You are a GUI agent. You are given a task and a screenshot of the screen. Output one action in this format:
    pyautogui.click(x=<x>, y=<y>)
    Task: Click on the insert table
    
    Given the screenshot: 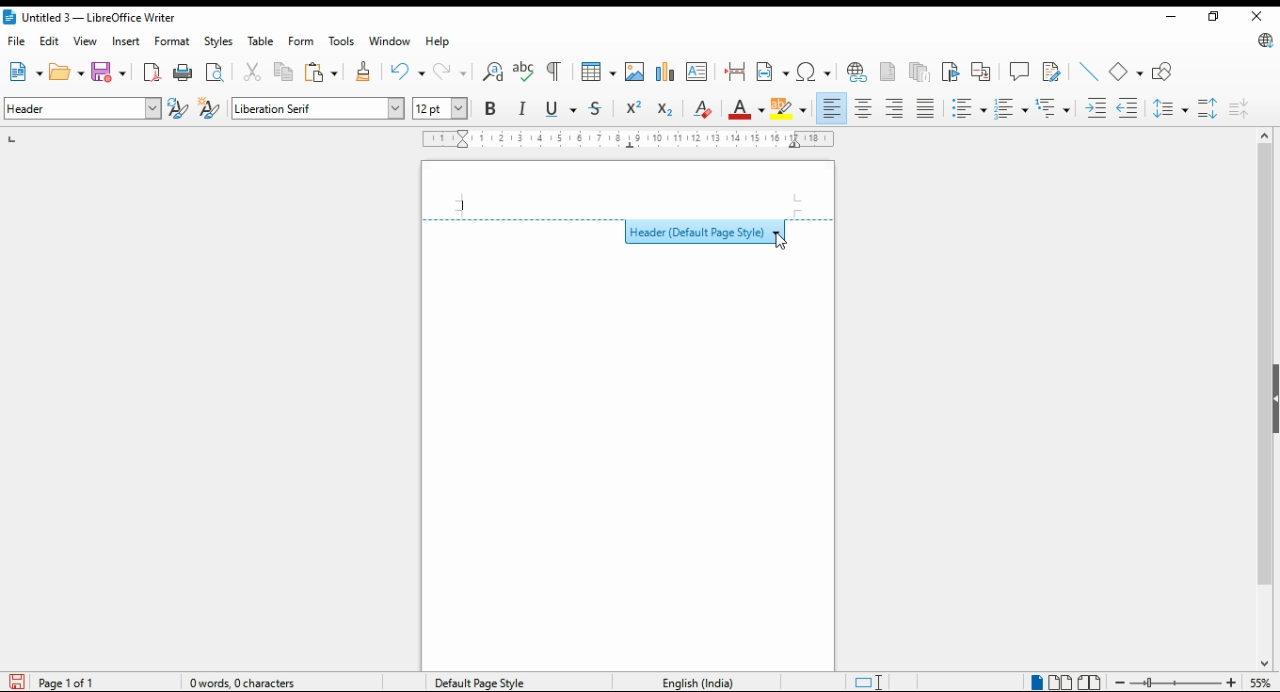 What is the action you would take?
    pyautogui.click(x=599, y=71)
    